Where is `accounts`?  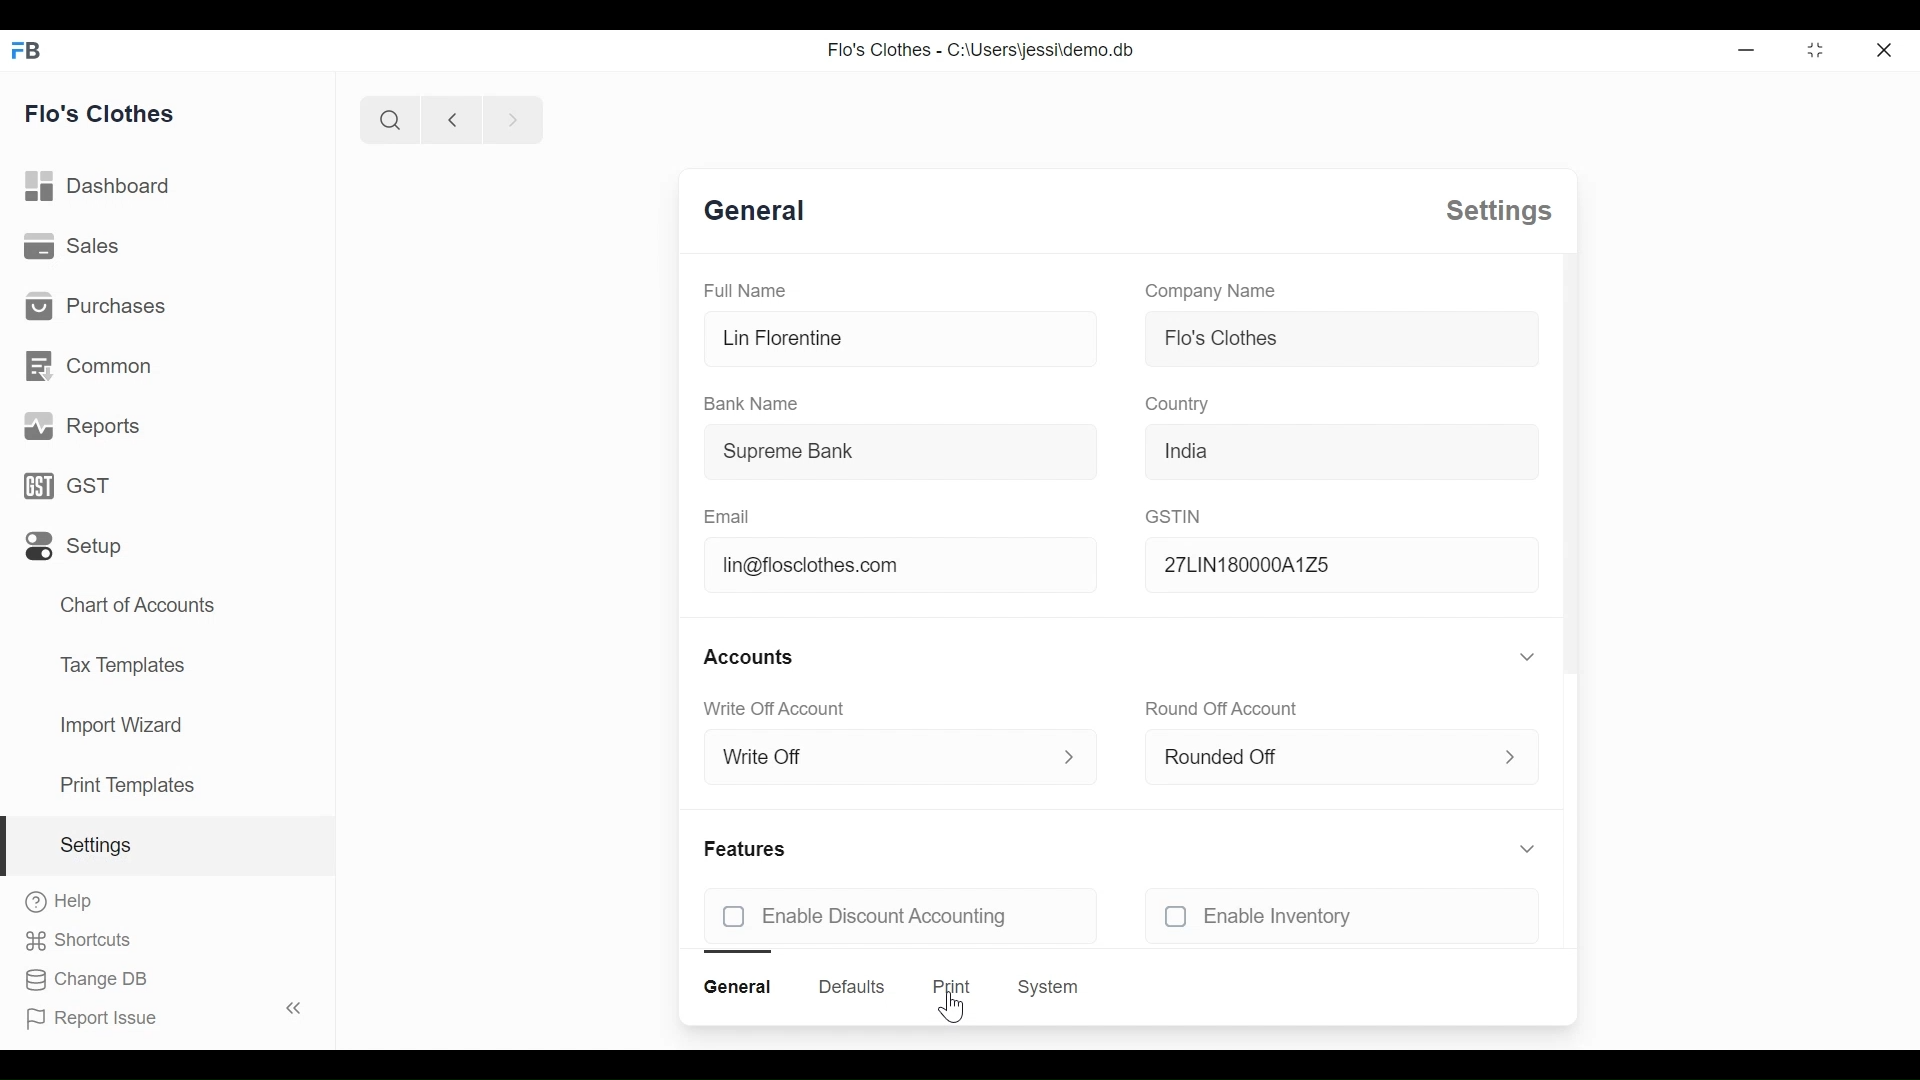
accounts is located at coordinates (750, 658).